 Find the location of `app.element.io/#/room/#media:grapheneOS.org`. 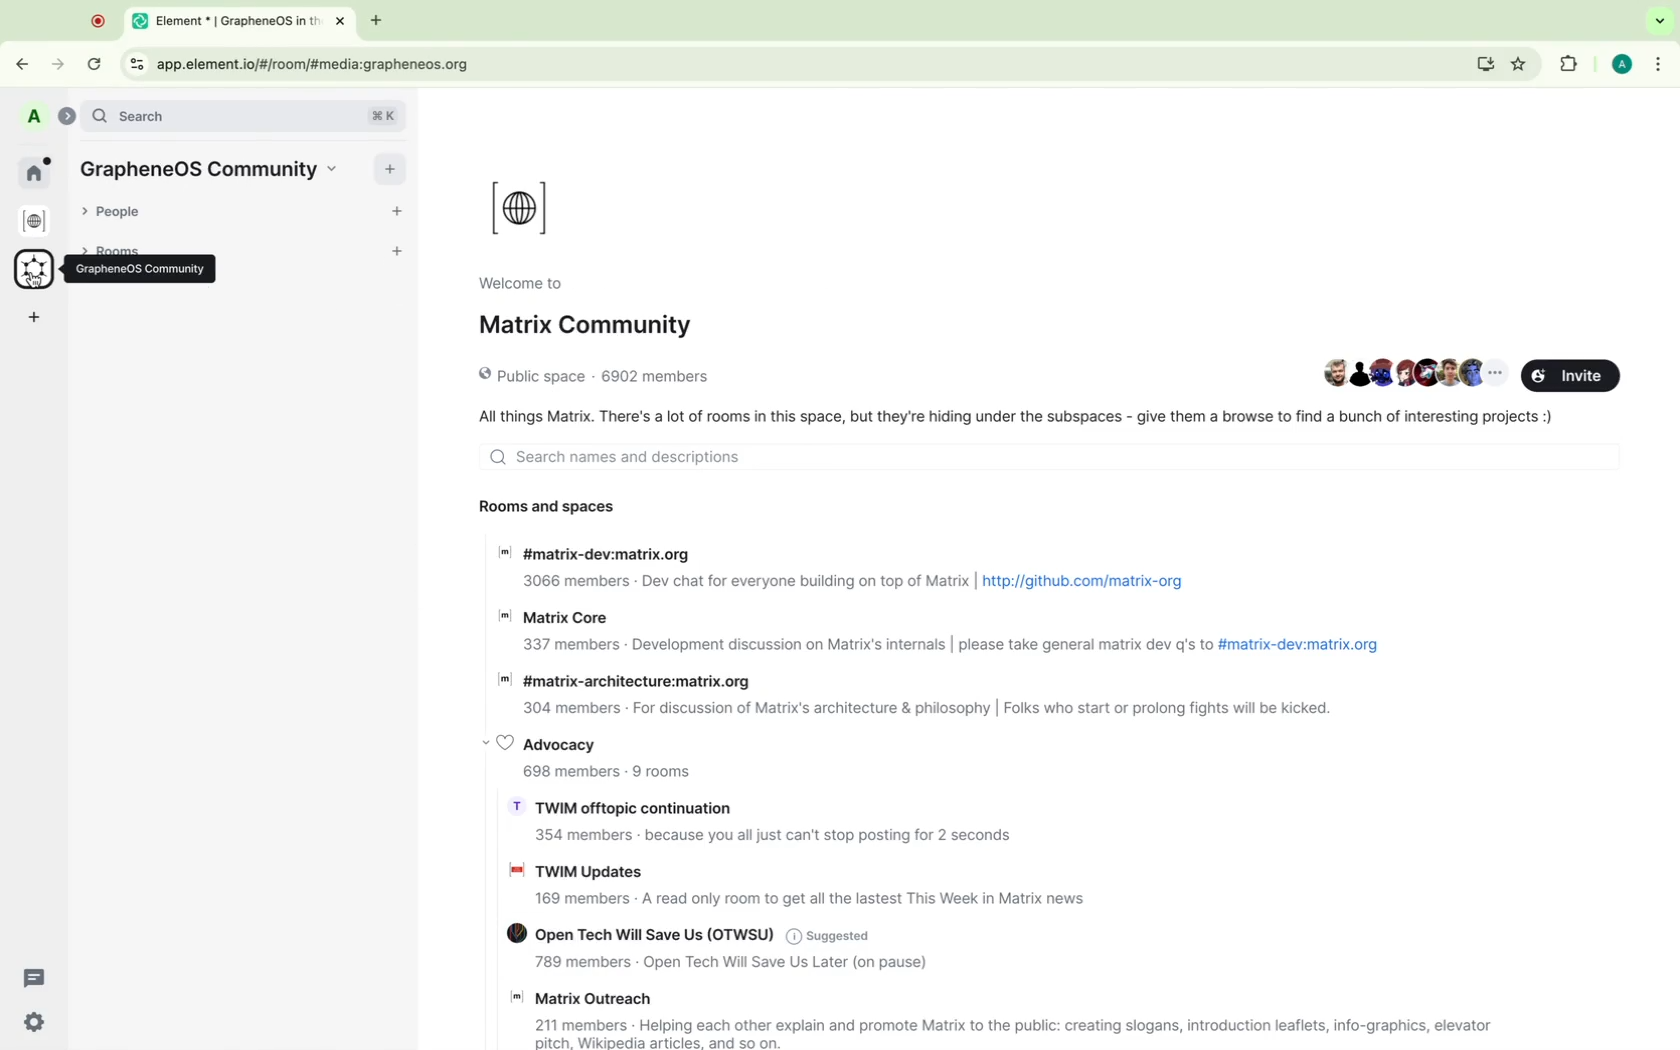

app.element.io/#/room/#media:grapheneOS.org is located at coordinates (808, 62).